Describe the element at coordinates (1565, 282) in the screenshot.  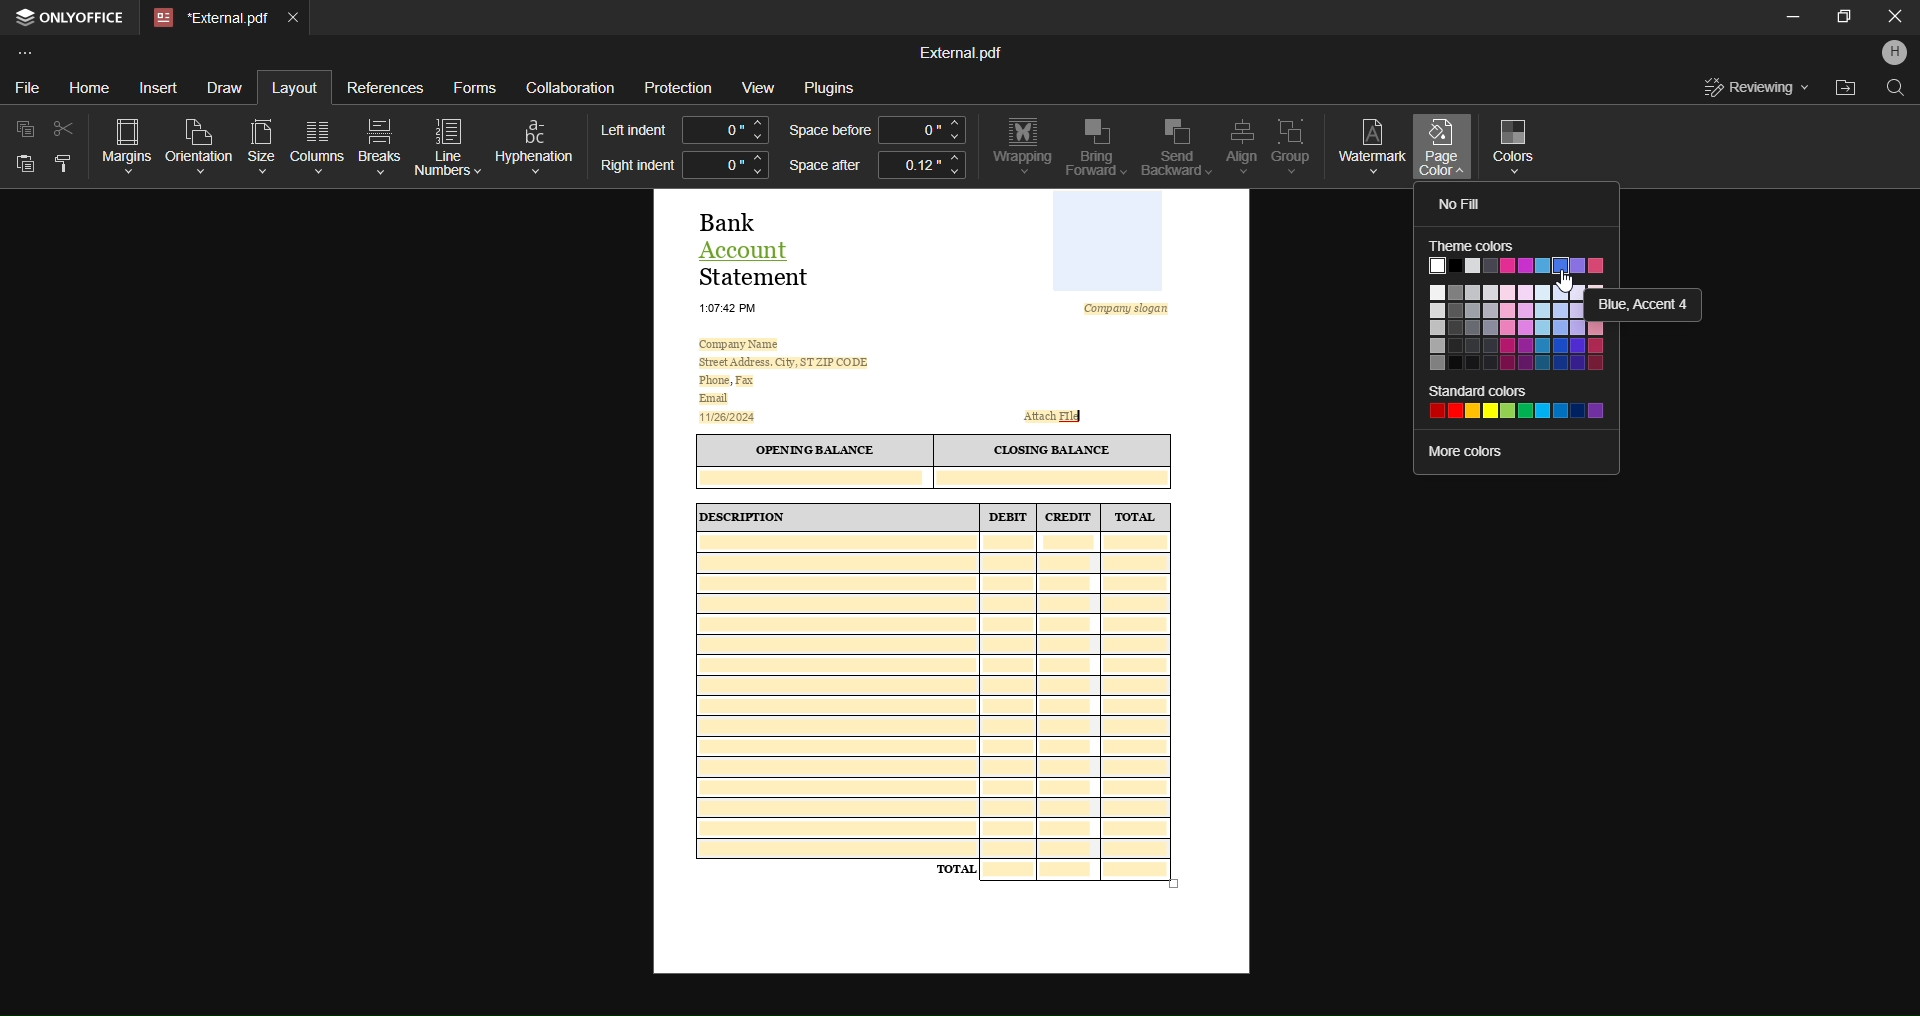
I see `cursor` at that location.